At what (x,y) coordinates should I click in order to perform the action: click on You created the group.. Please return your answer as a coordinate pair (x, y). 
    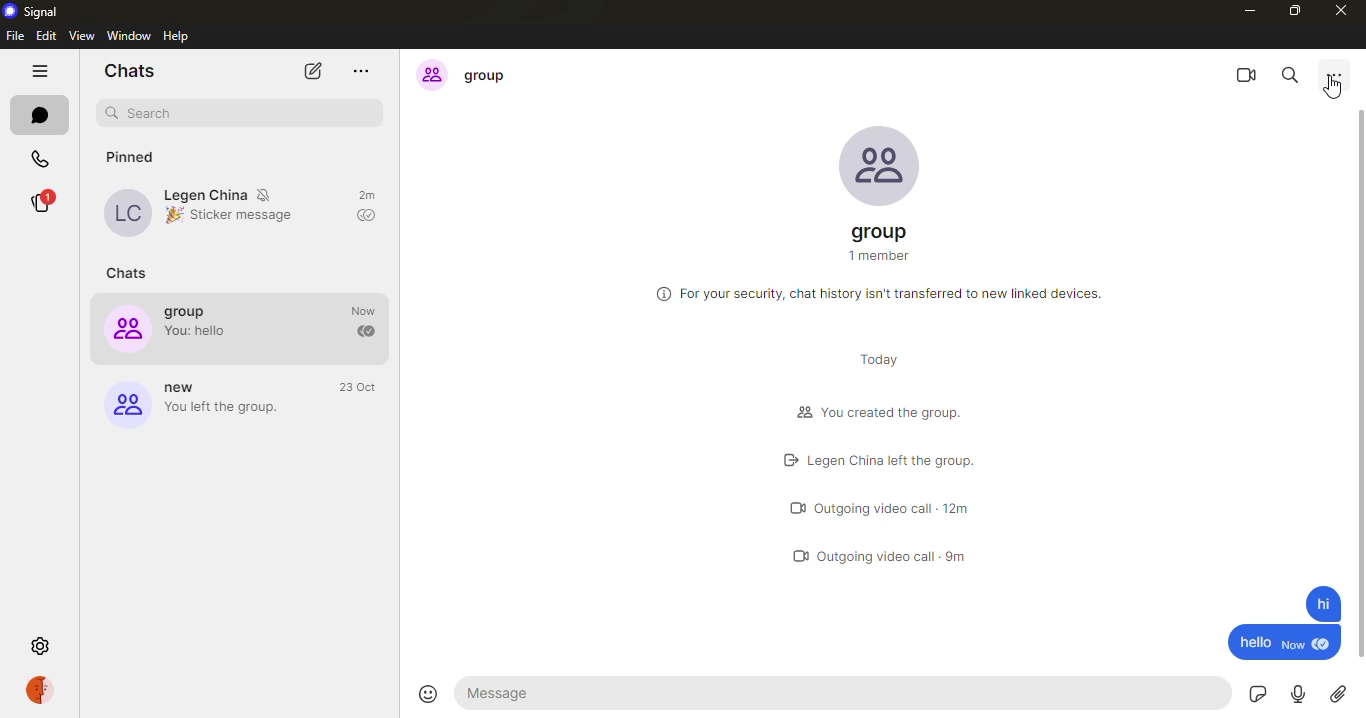
    Looking at the image, I should click on (898, 413).